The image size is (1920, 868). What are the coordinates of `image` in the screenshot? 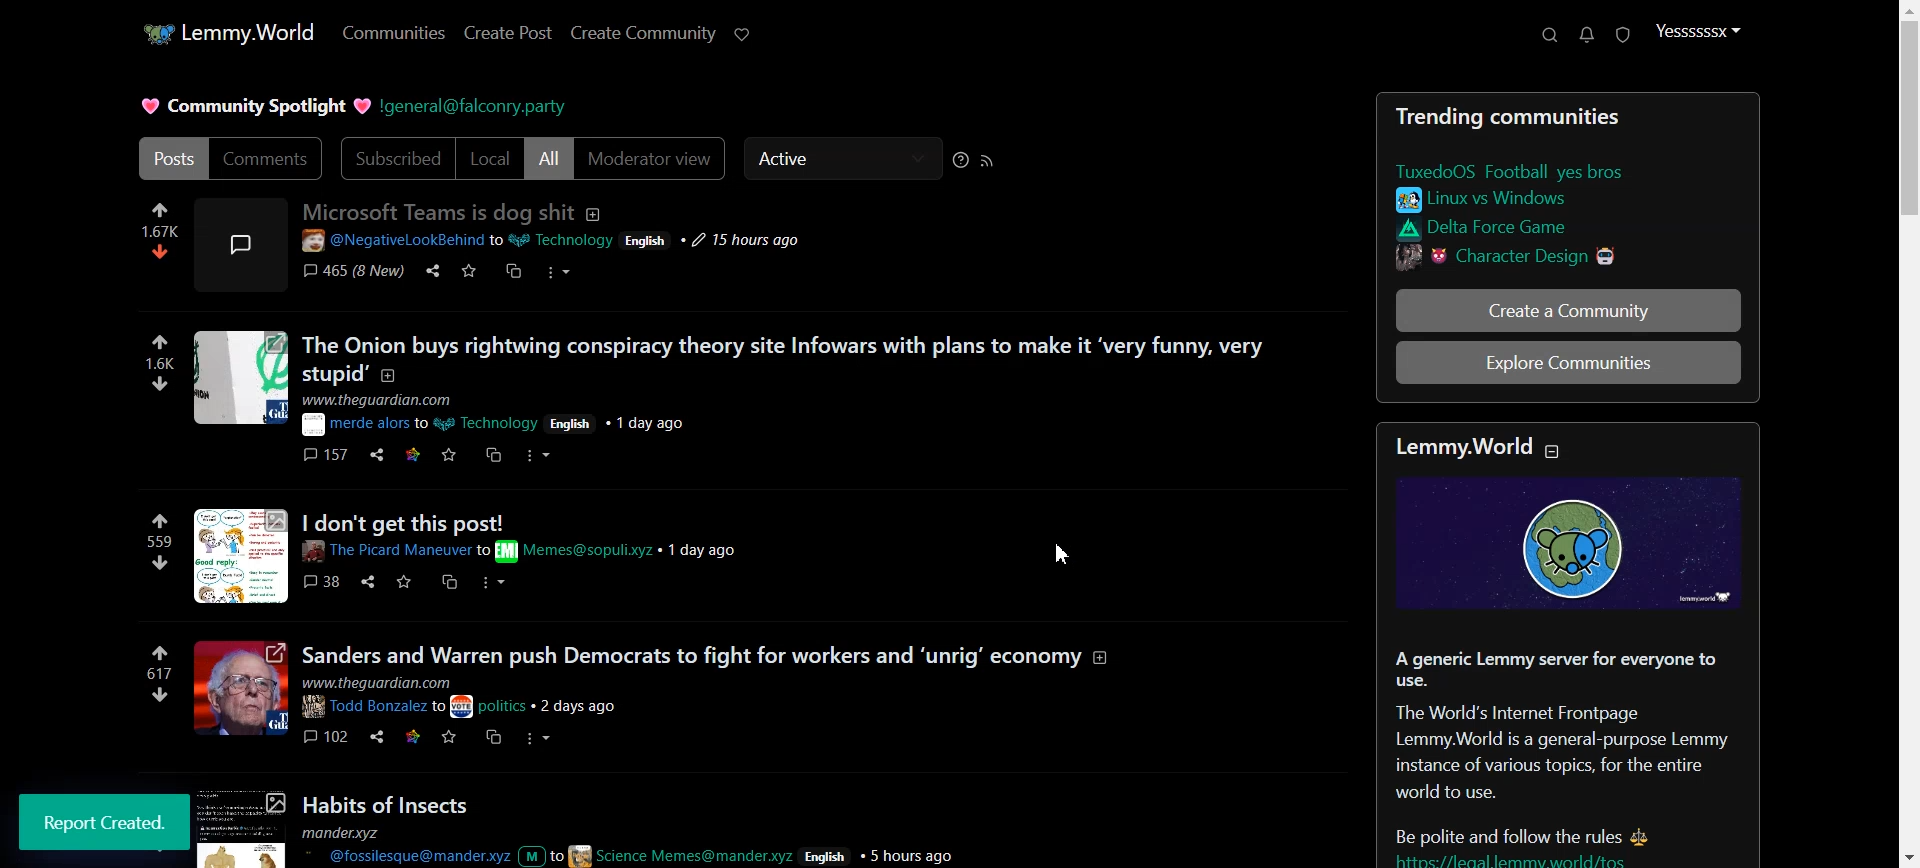 It's located at (238, 828).